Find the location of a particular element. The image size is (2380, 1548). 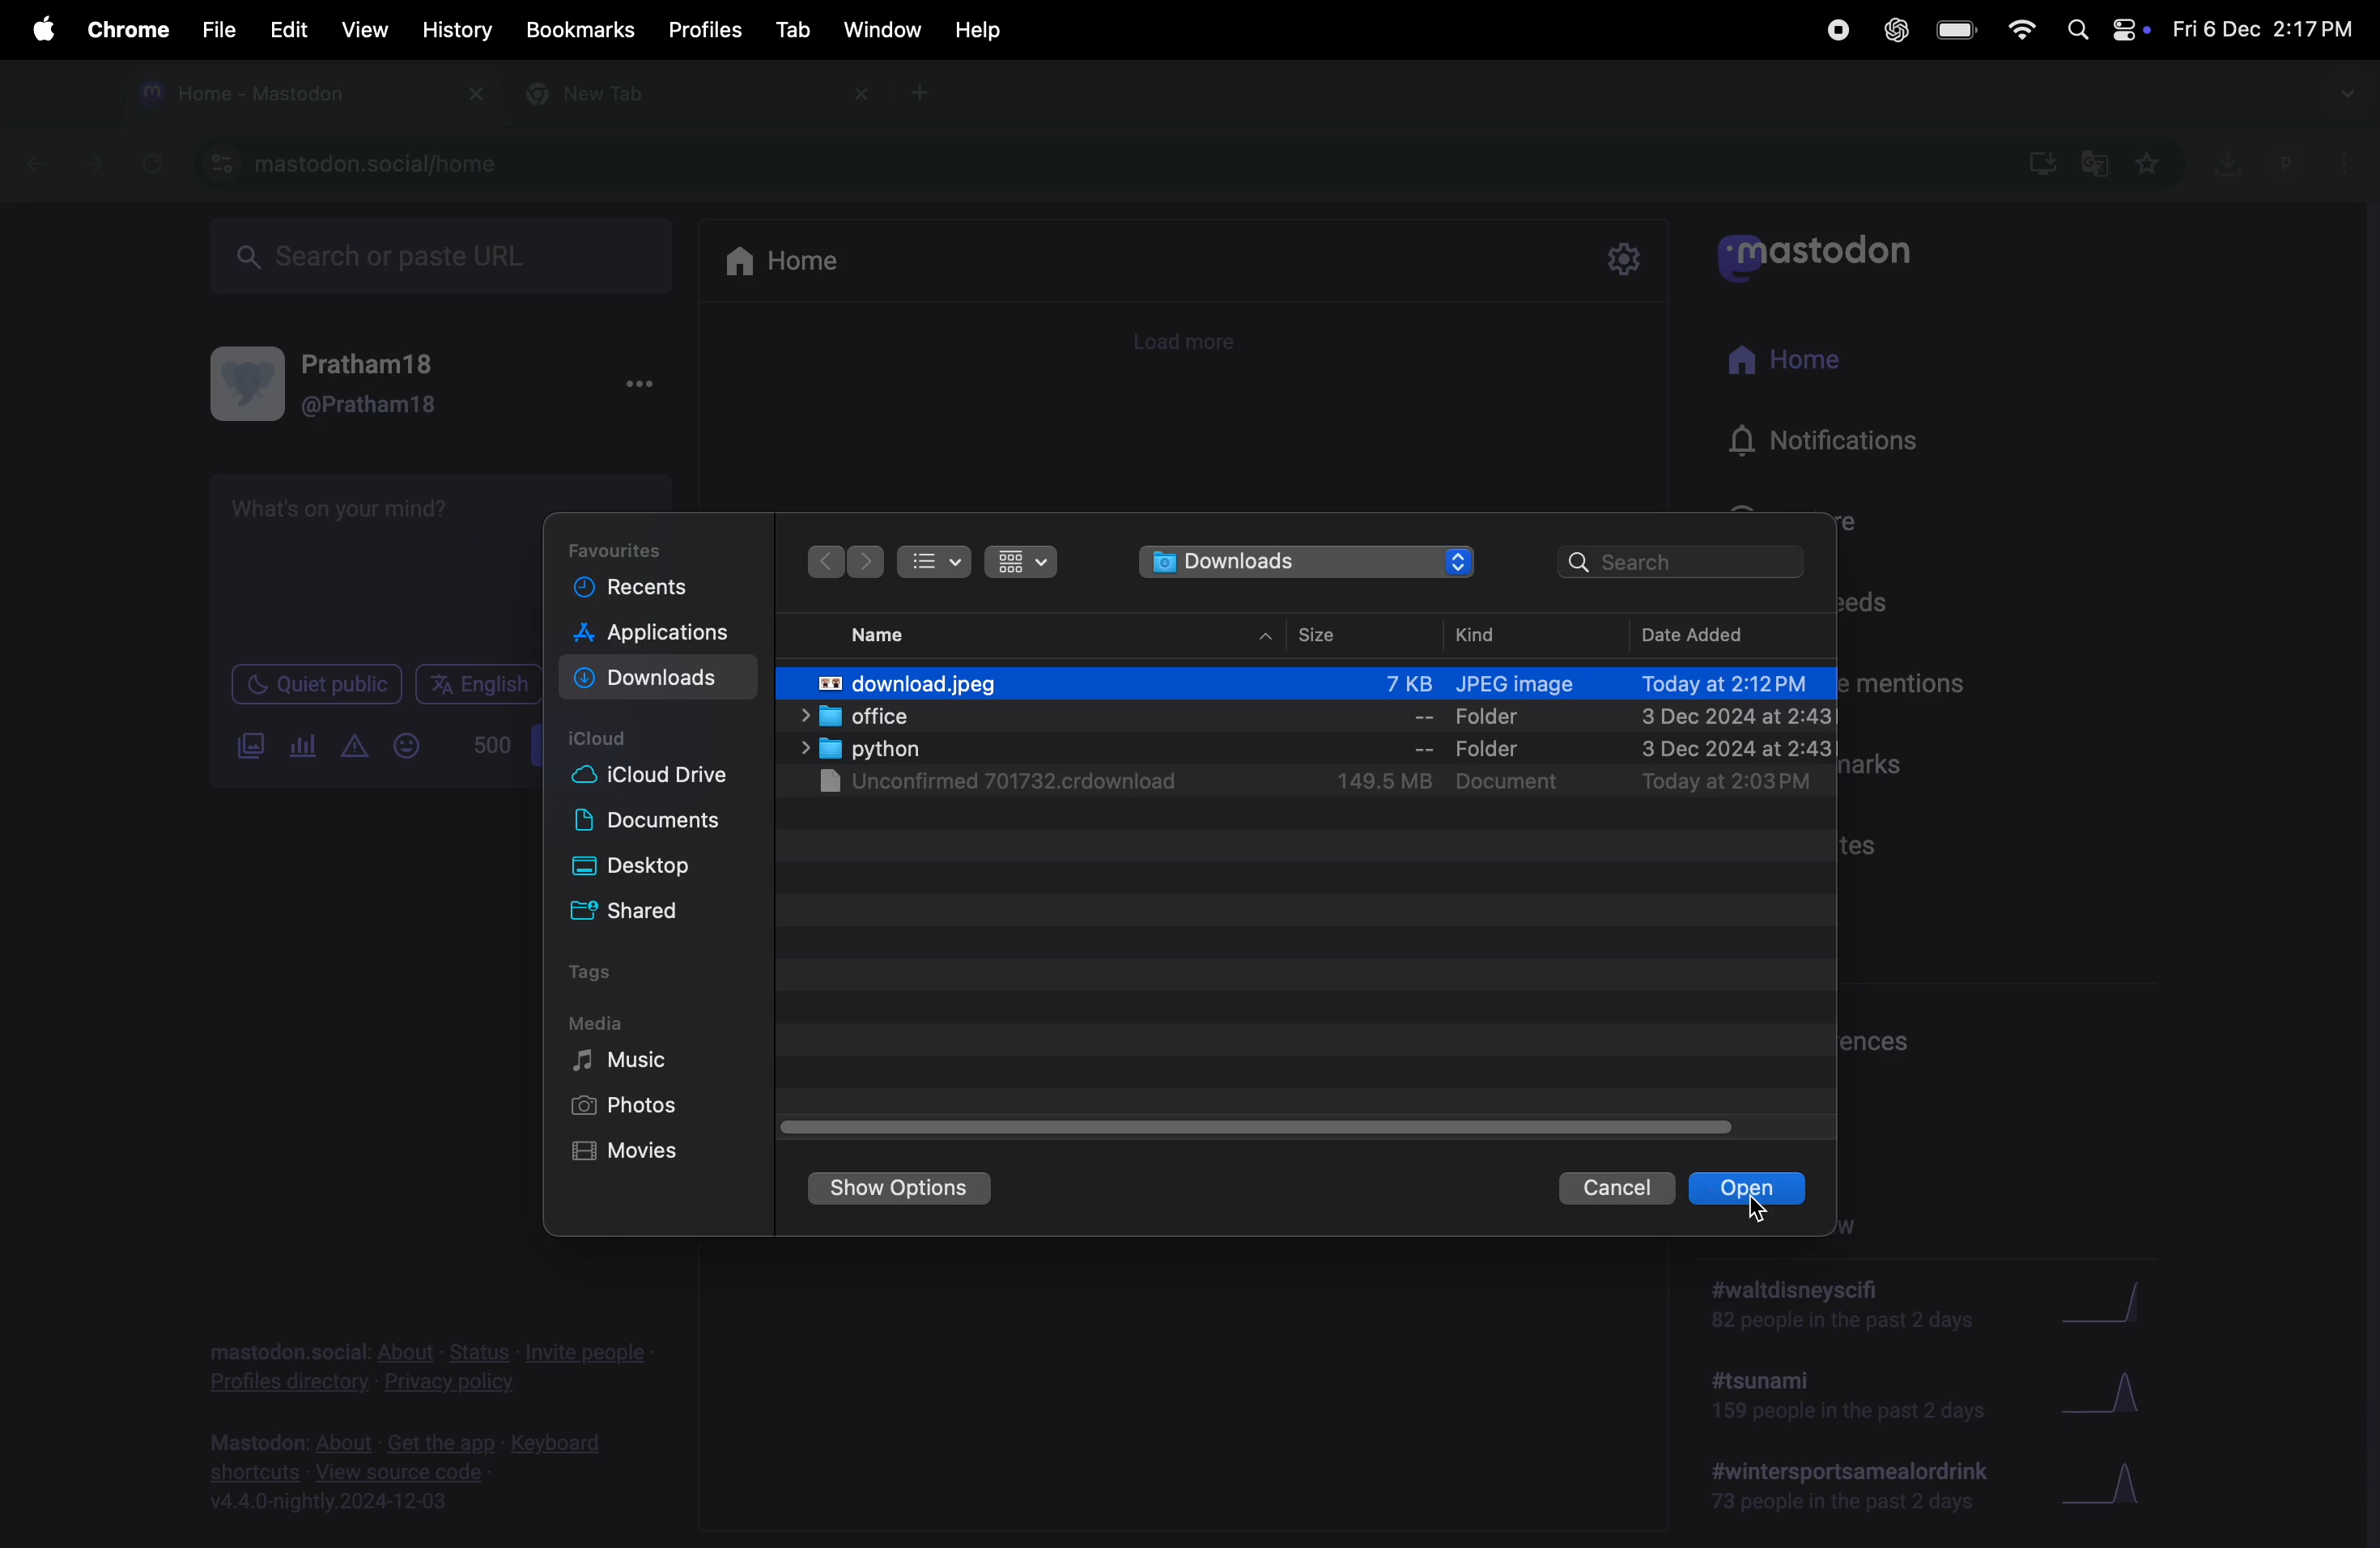

user profile is located at coordinates (356, 385).